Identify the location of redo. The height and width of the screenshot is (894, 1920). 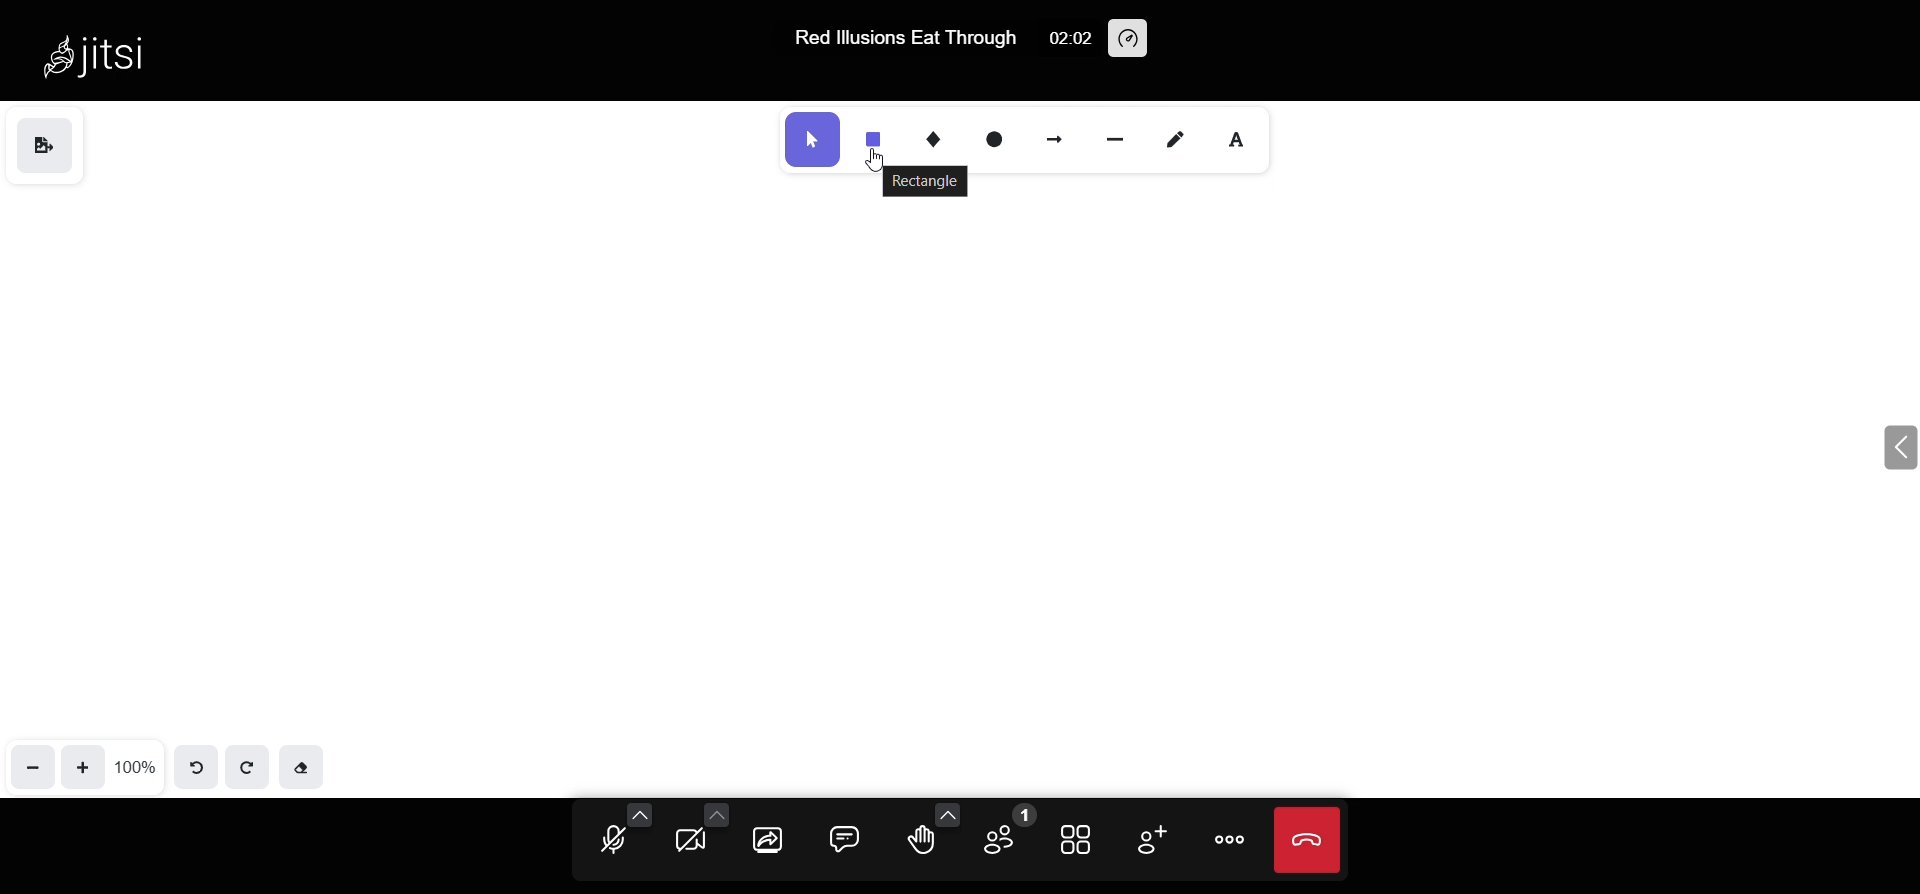
(248, 766).